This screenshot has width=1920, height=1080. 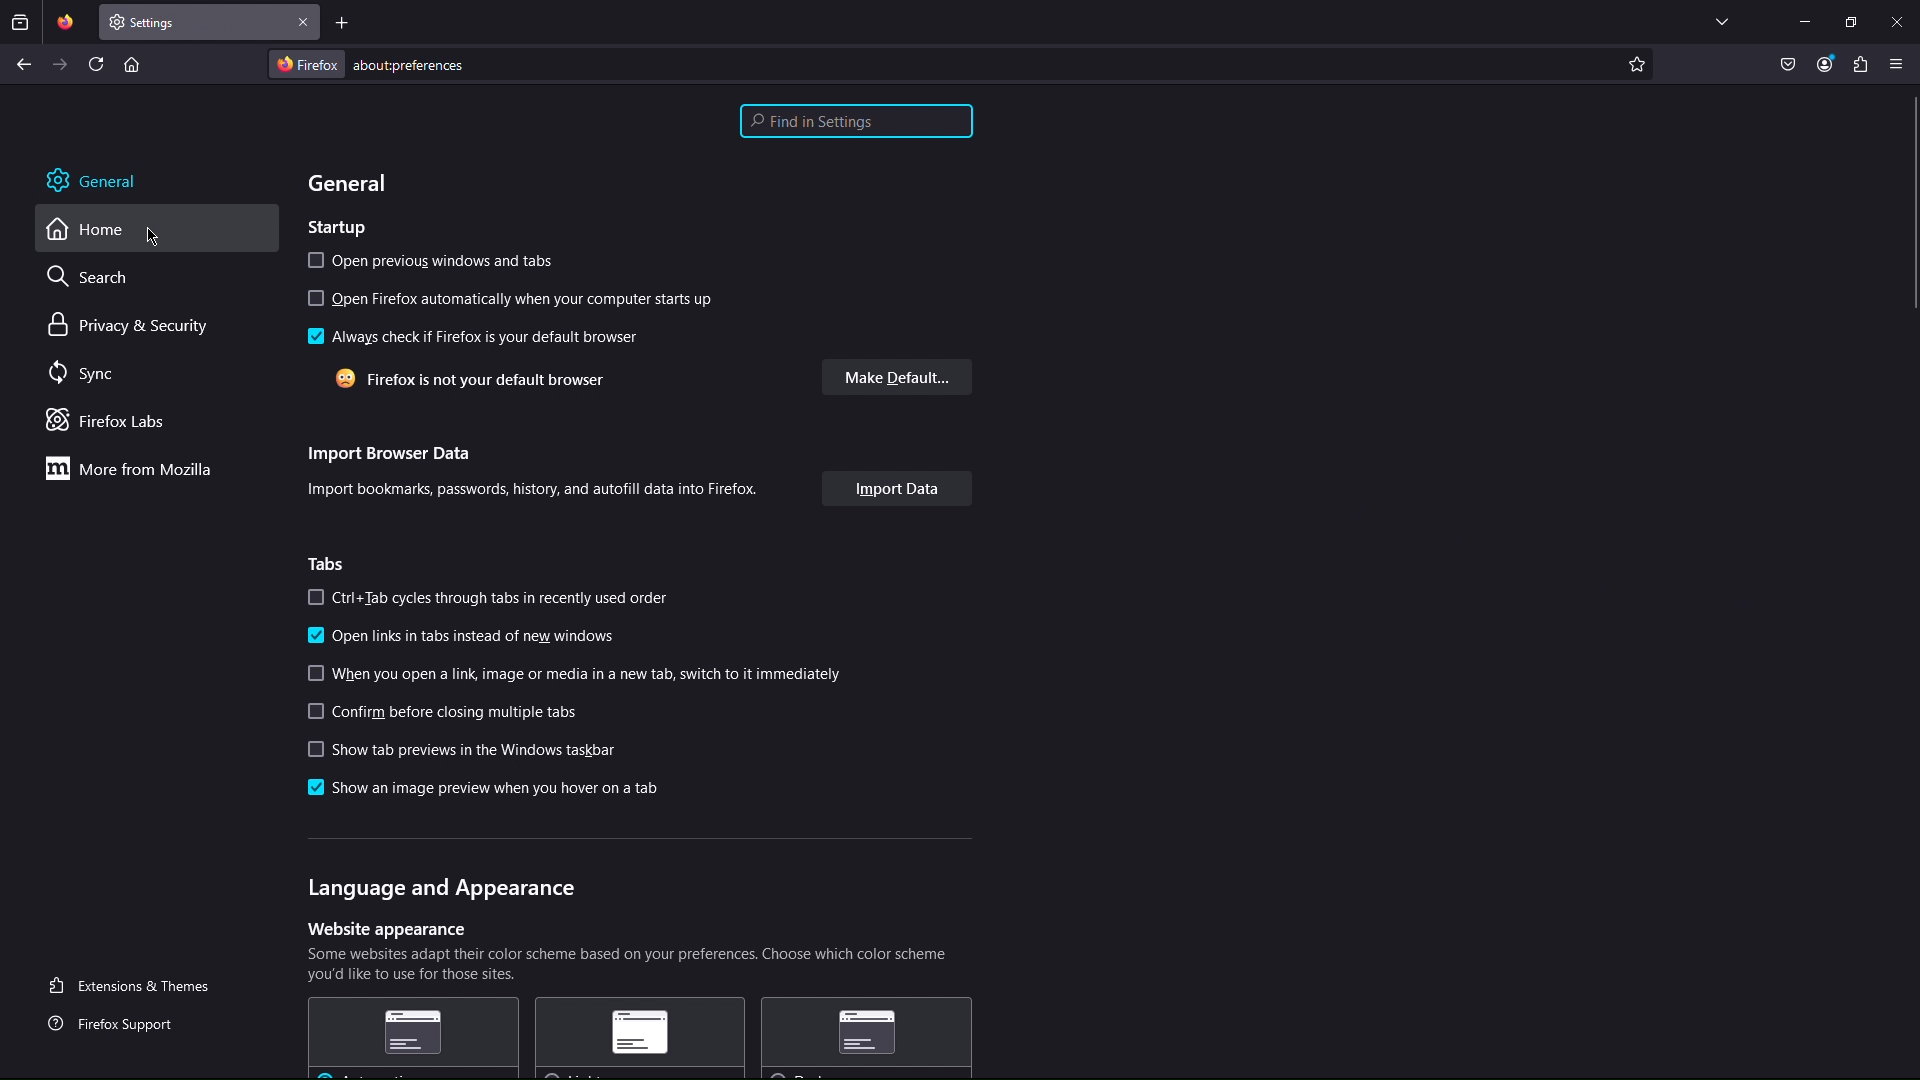 I want to click on Vertical slide bar, so click(x=1915, y=203).